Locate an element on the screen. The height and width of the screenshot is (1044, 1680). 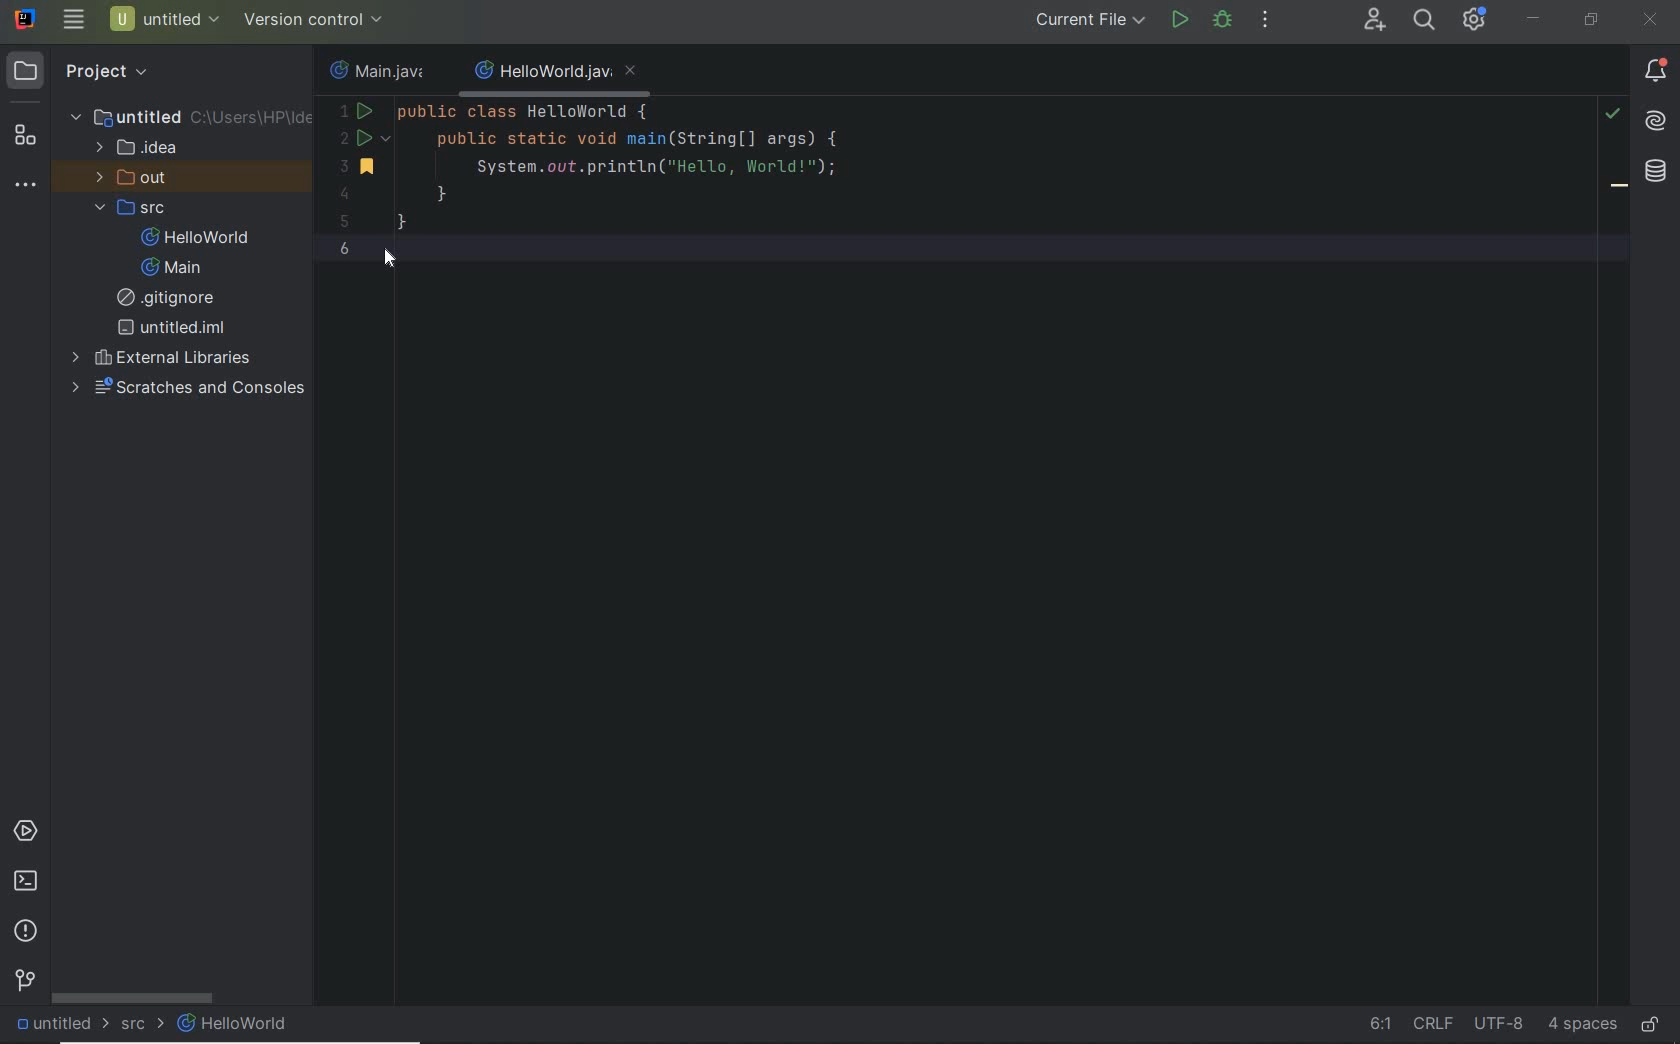
file name is located at coordinates (557, 73).